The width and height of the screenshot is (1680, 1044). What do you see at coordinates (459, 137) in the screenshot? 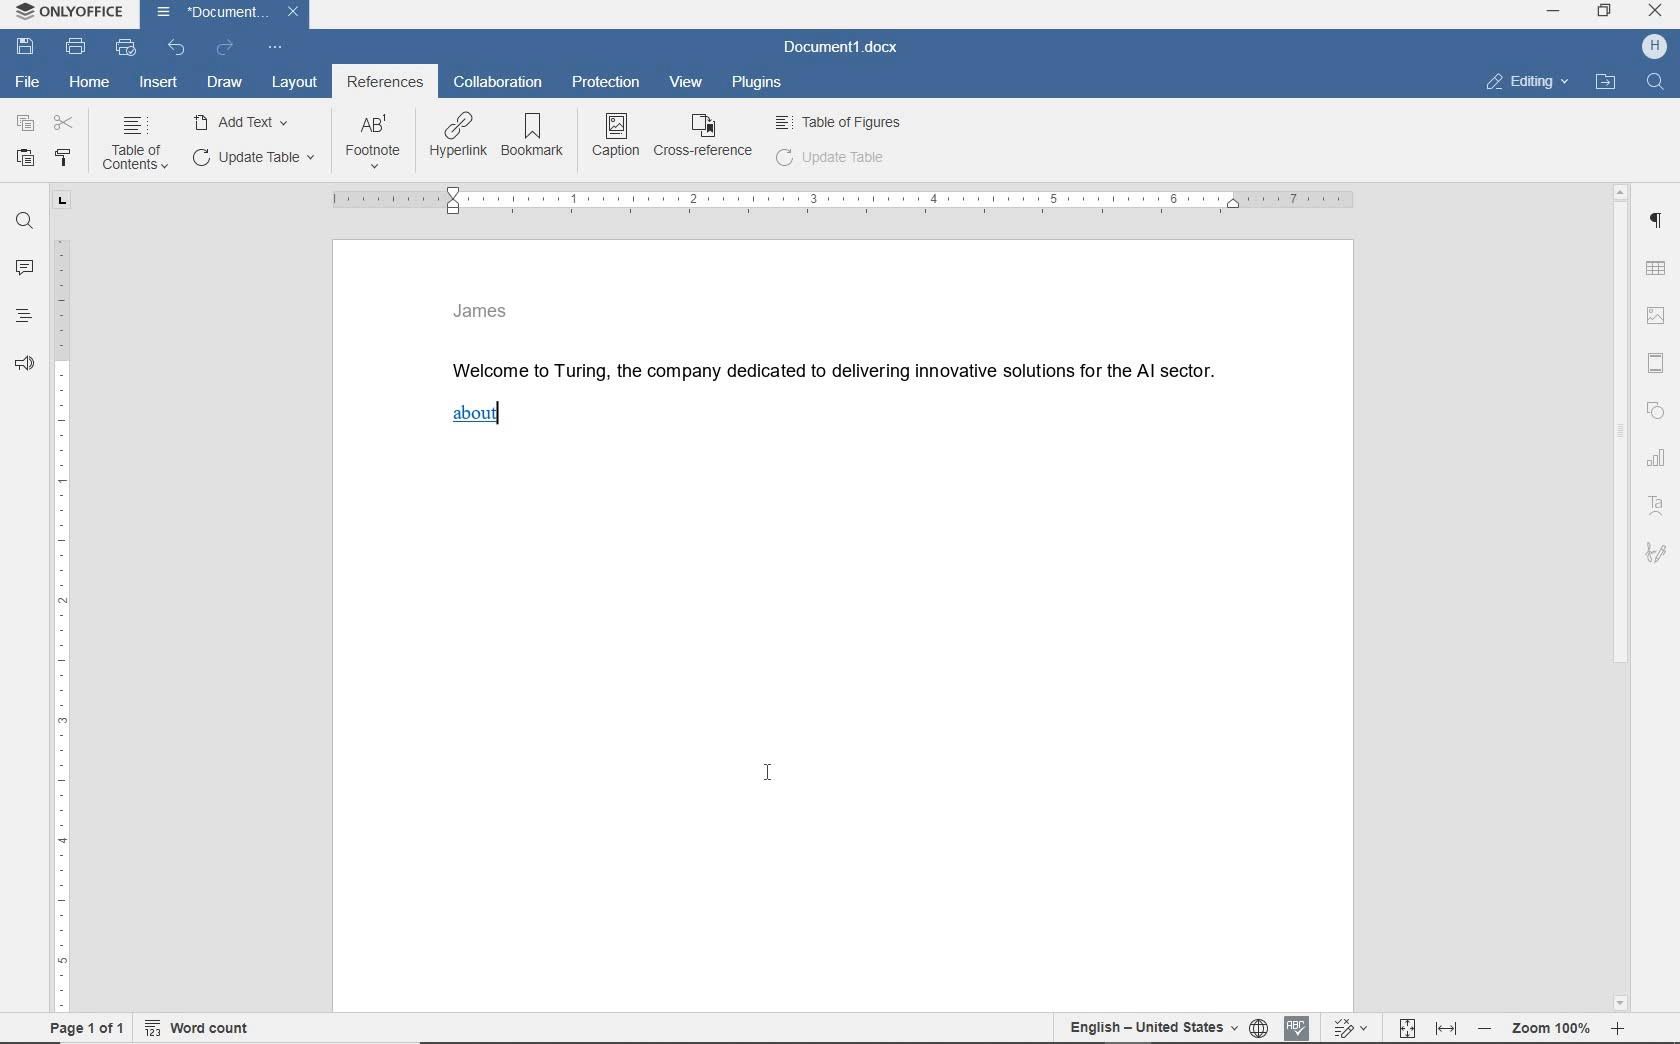
I see `HYPERLINK` at bounding box center [459, 137].